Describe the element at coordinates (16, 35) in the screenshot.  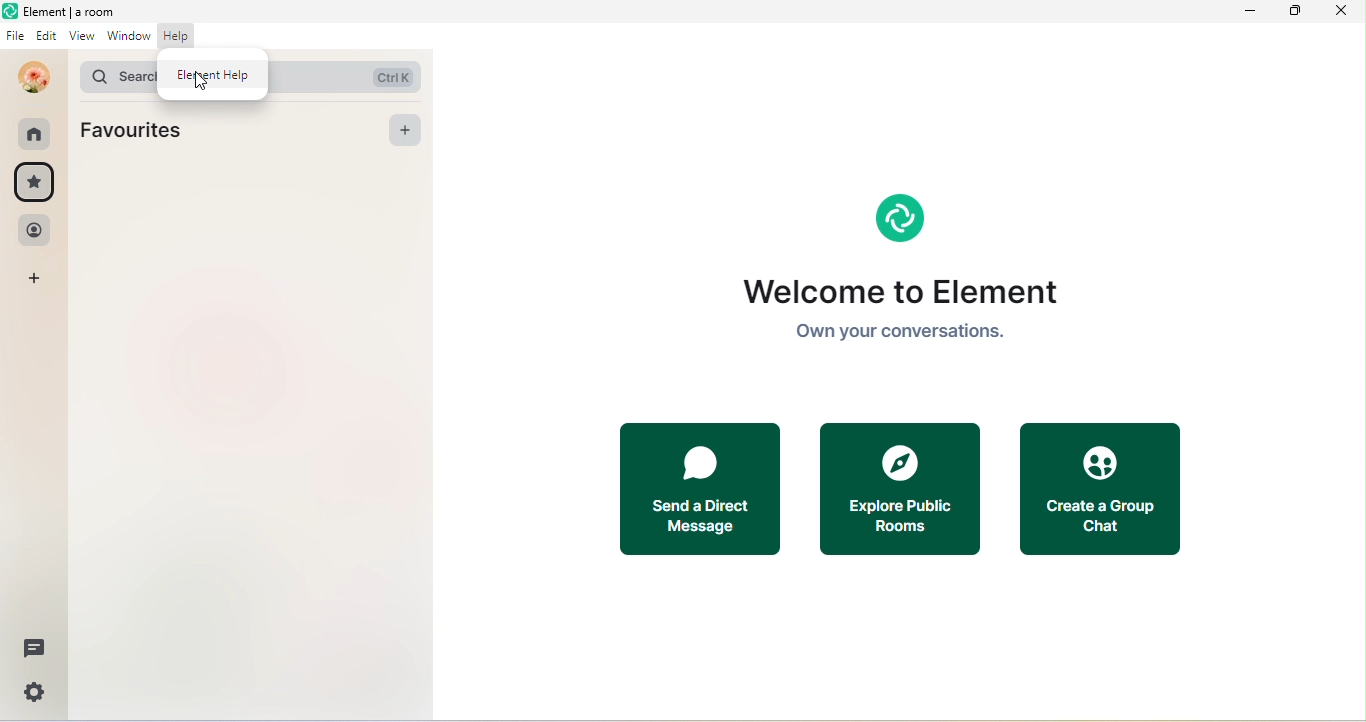
I see `file` at that location.